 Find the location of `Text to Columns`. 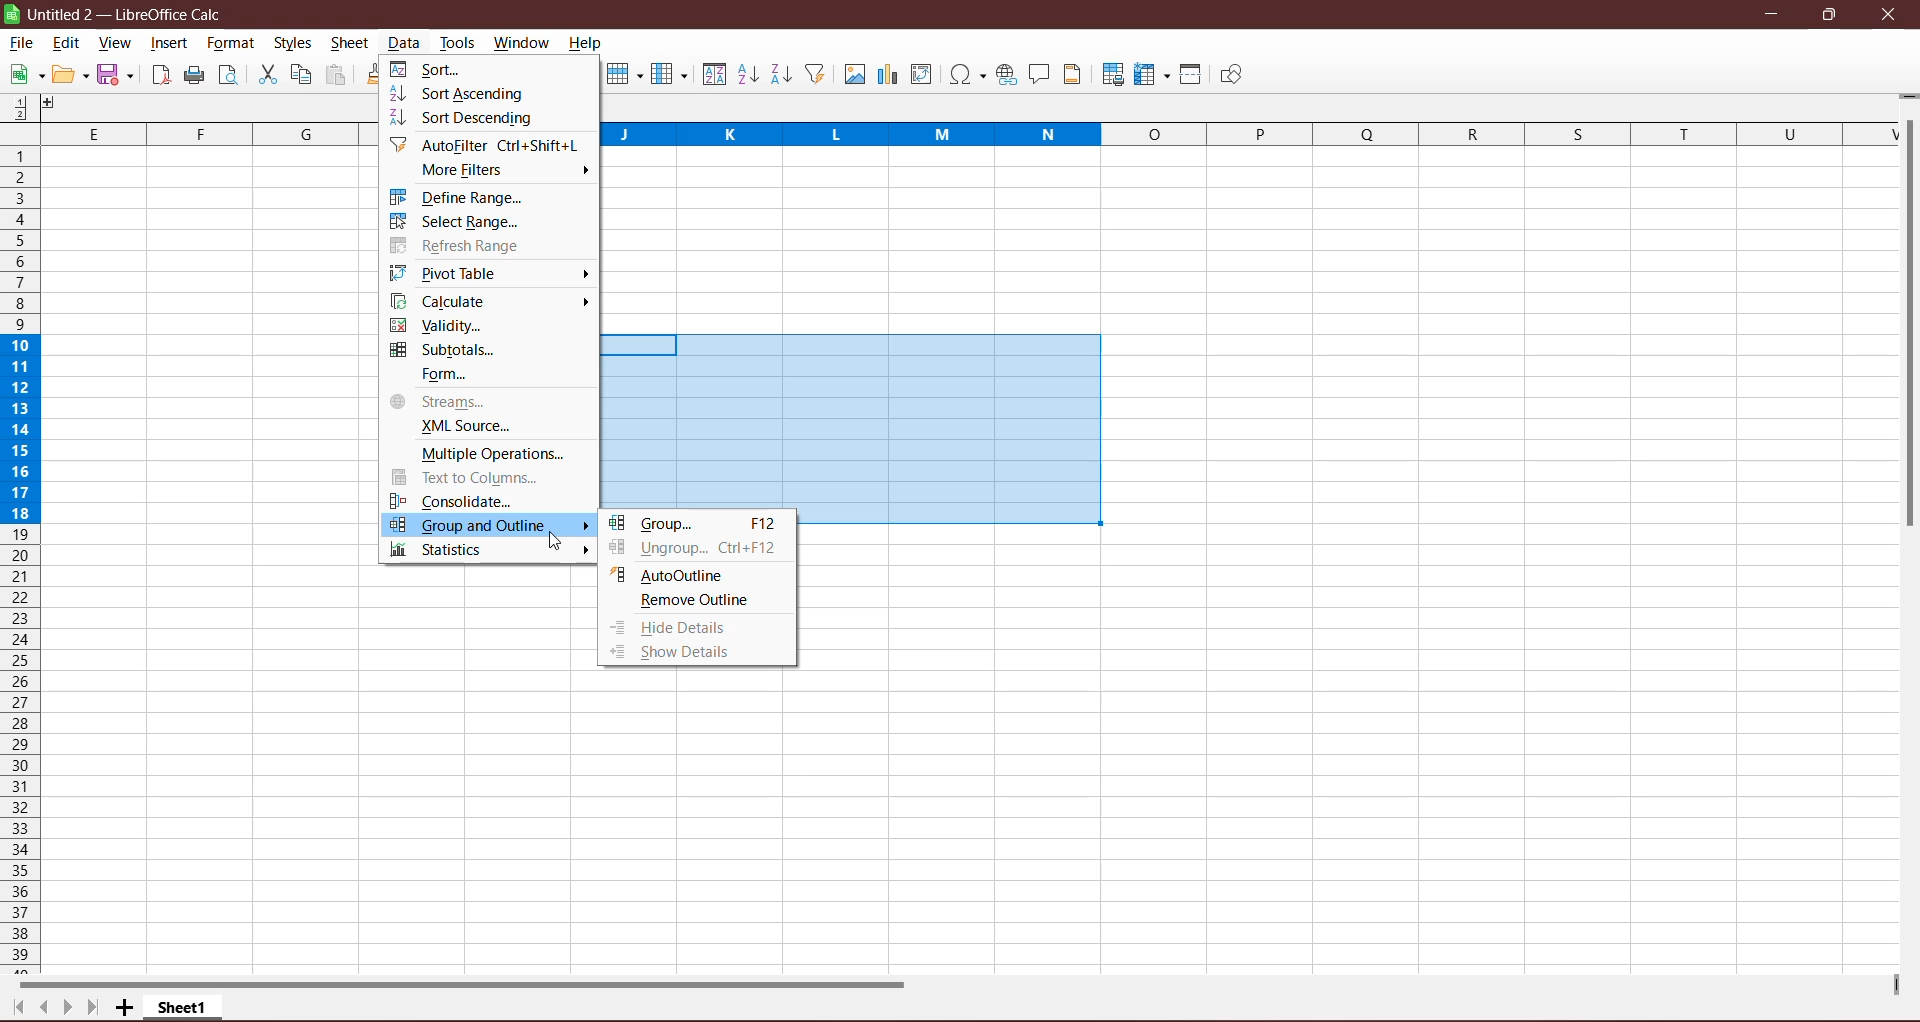

Text to Columns is located at coordinates (477, 477).